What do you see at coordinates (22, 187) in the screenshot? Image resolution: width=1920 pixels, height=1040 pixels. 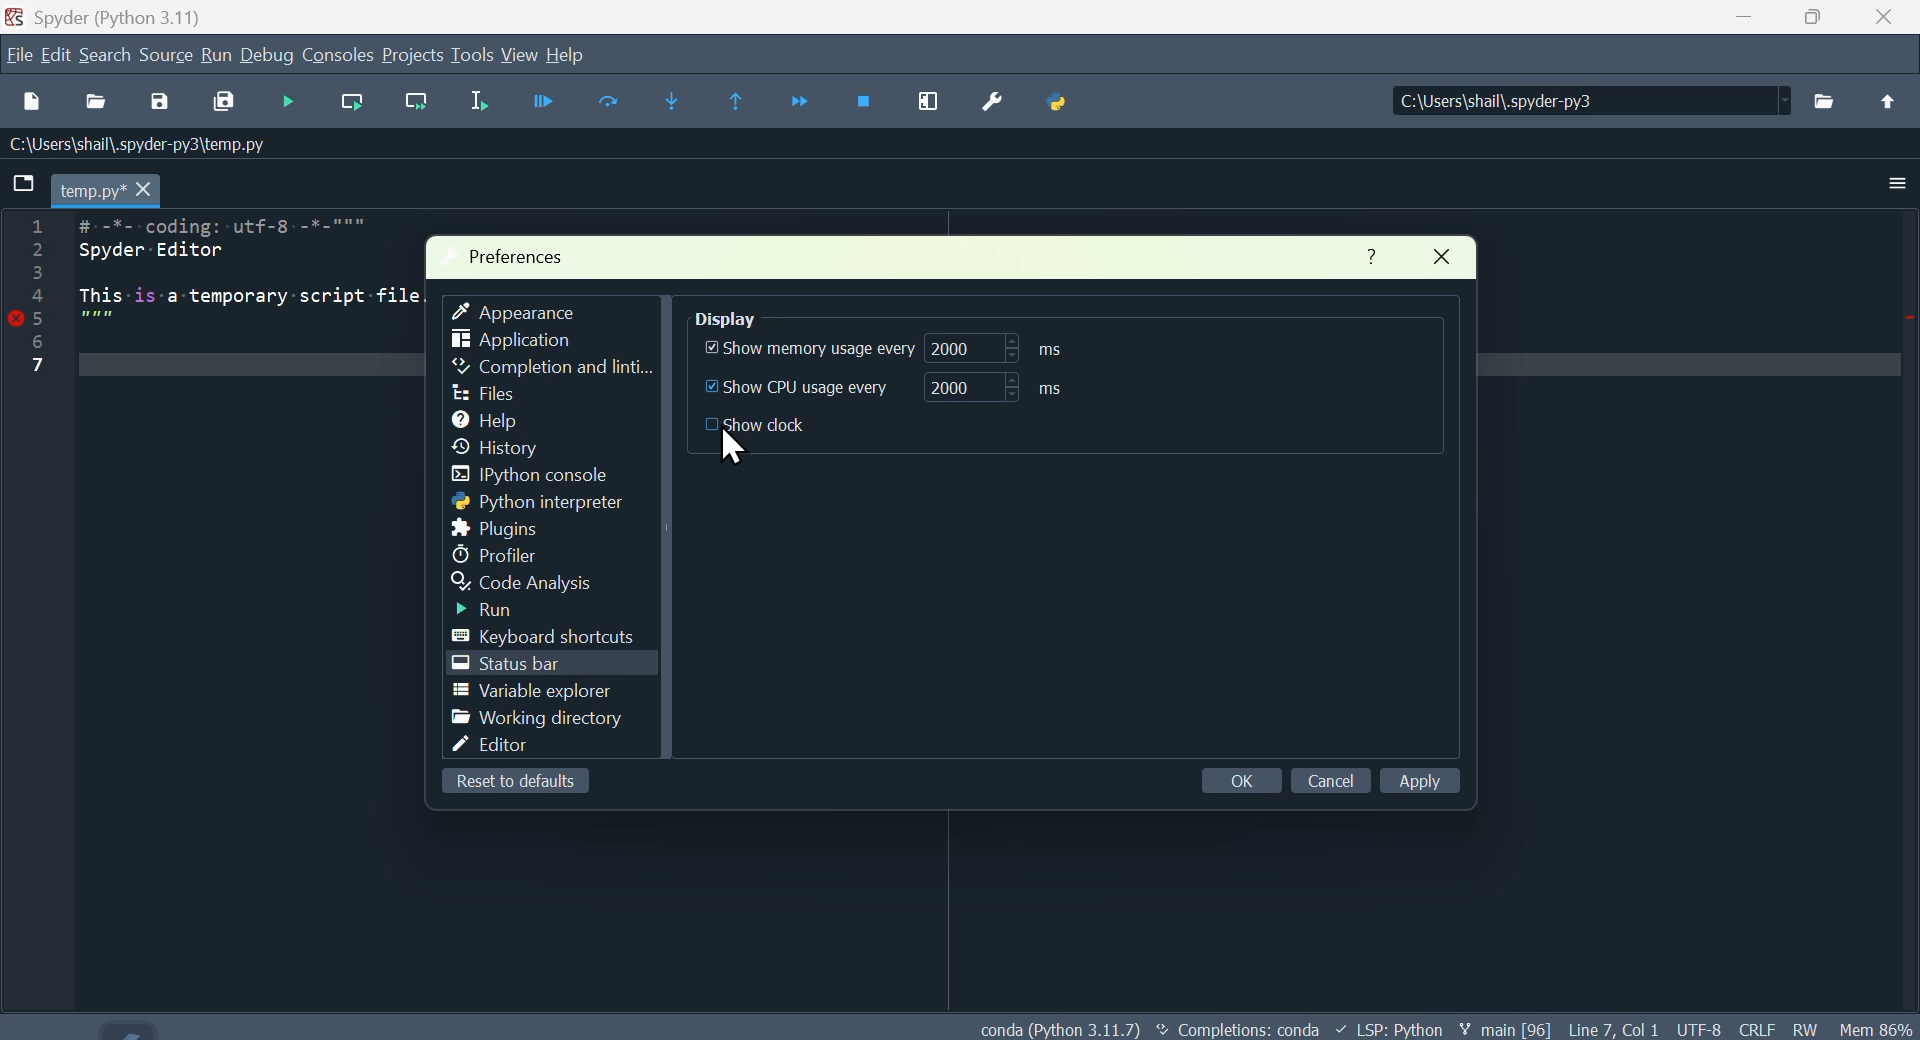 I see `folder` at bounding box center [22, 187].